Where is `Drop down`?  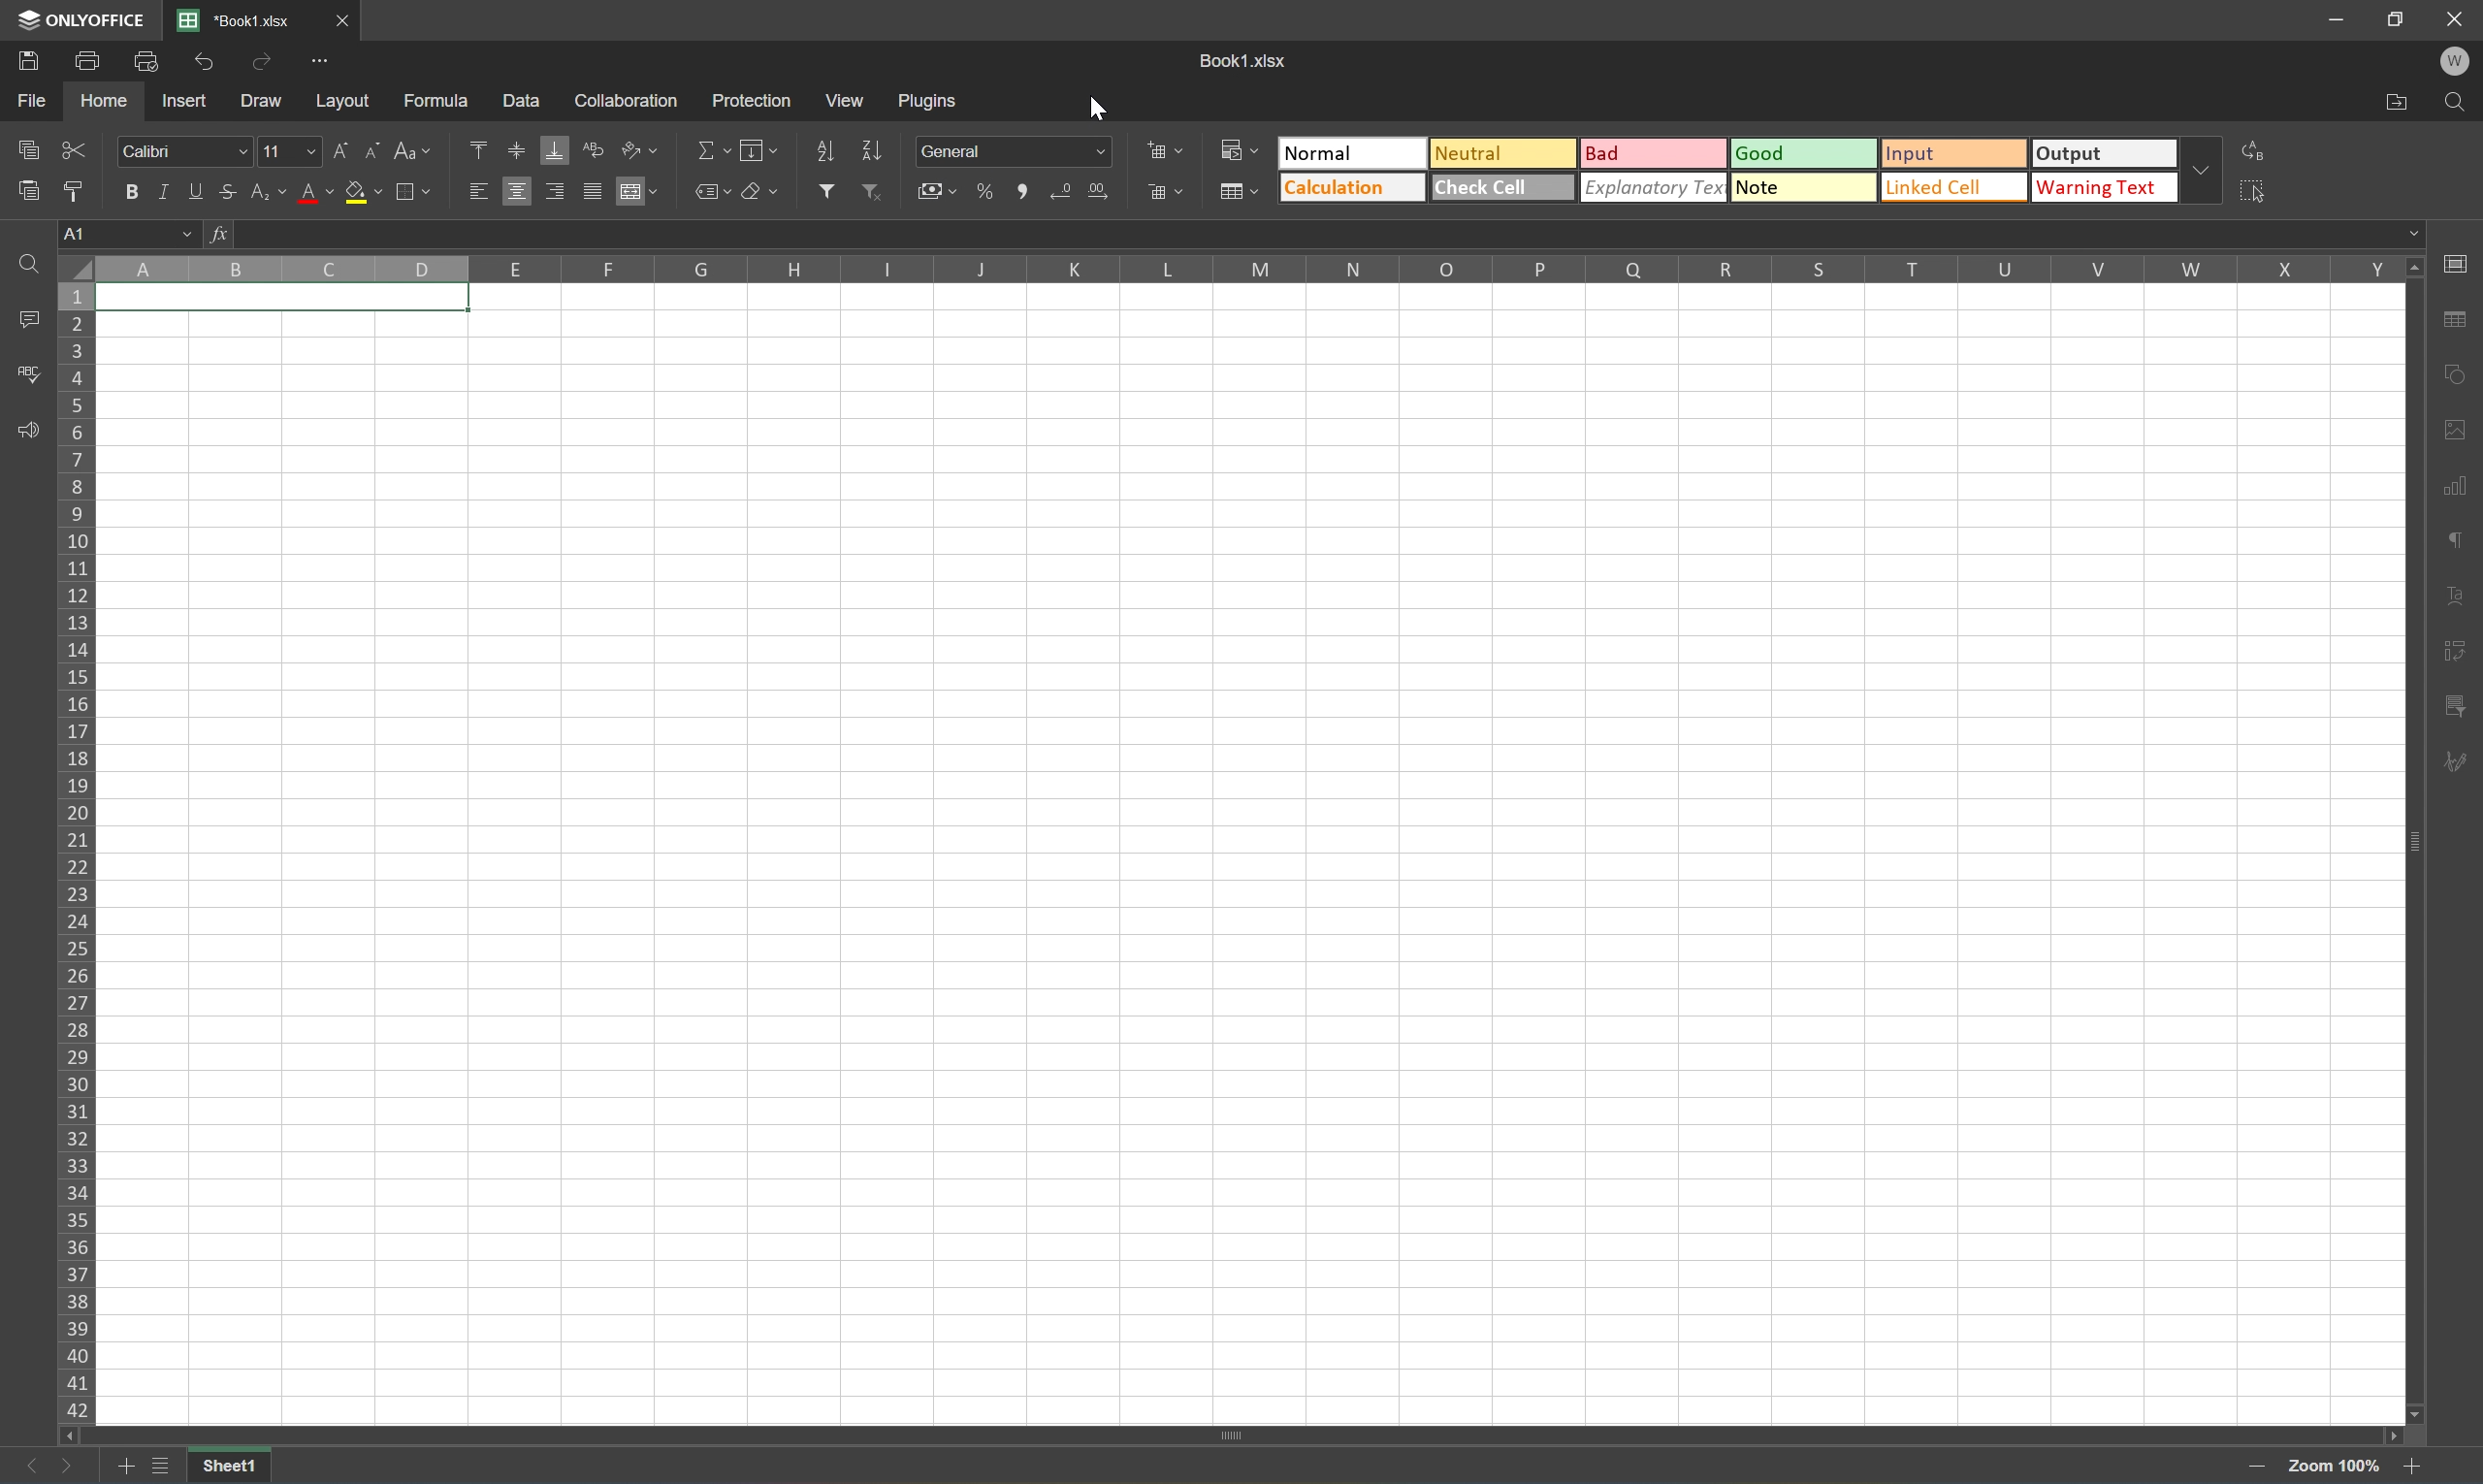
Drop down is located at coordinates (2209, 172).